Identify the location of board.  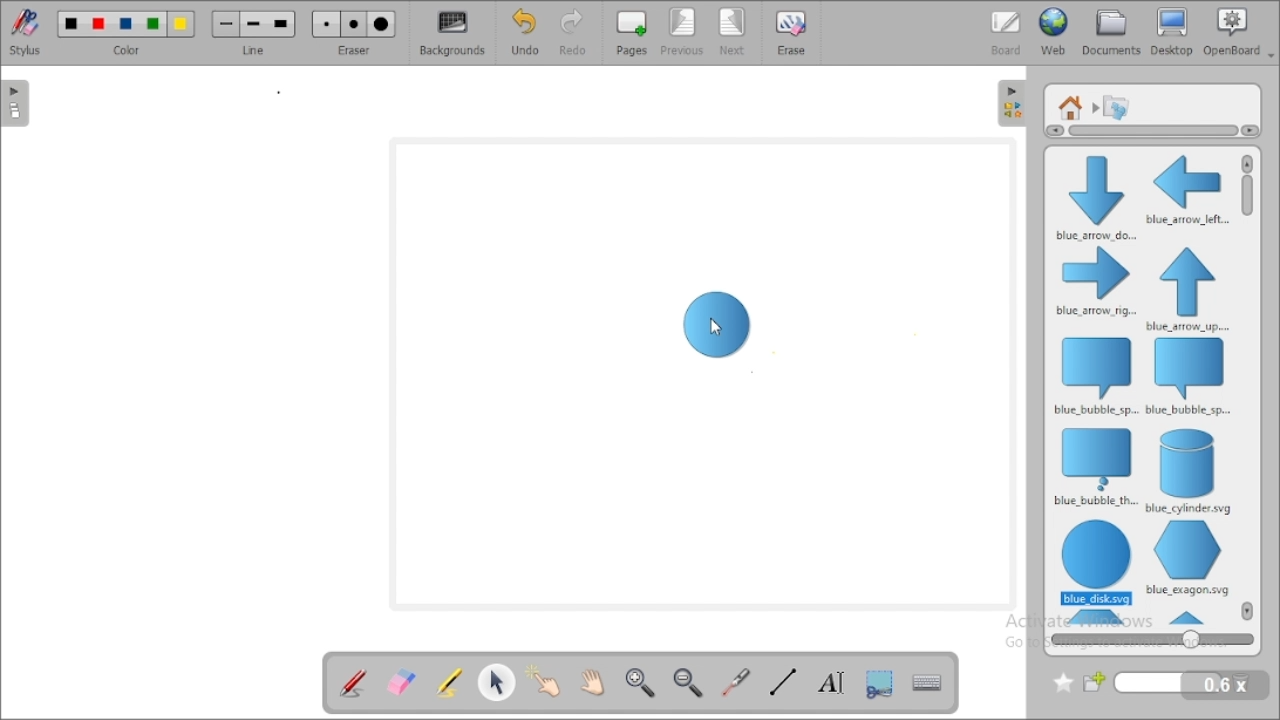
(1006, 32).